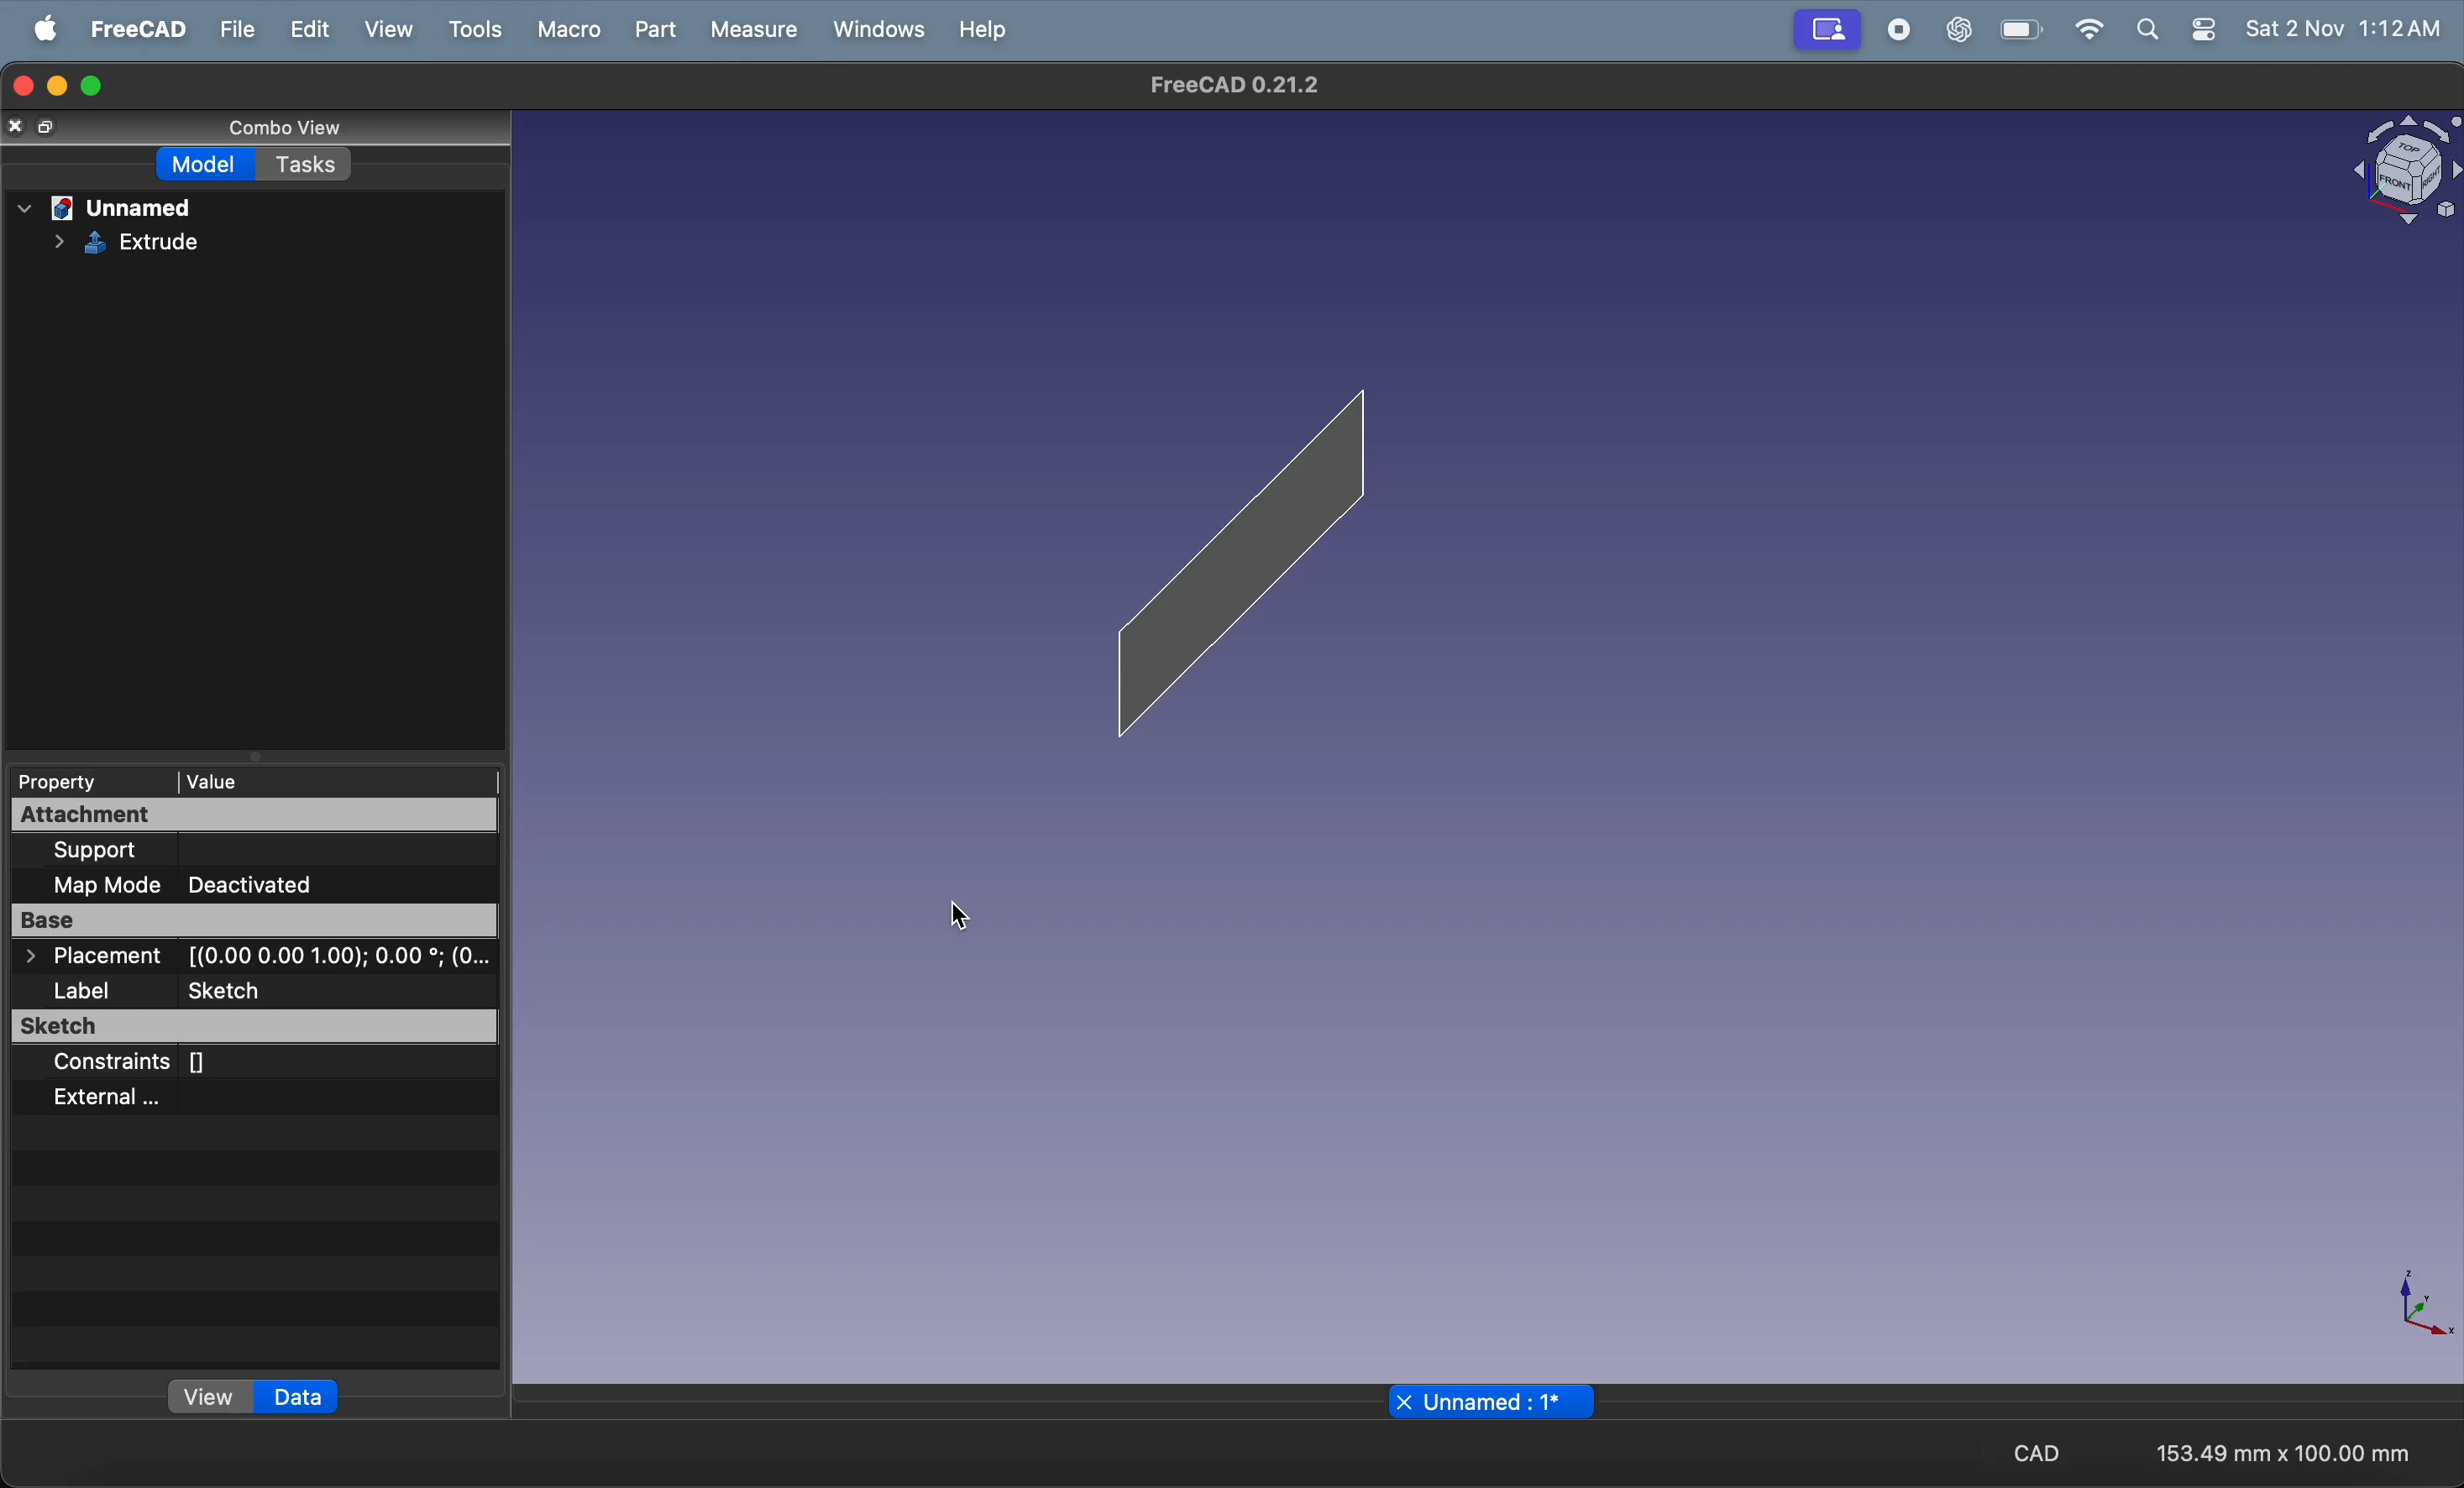 The height and width of the screenshot is (1488, 2464). I want to click on minimize, so click(58, 87).